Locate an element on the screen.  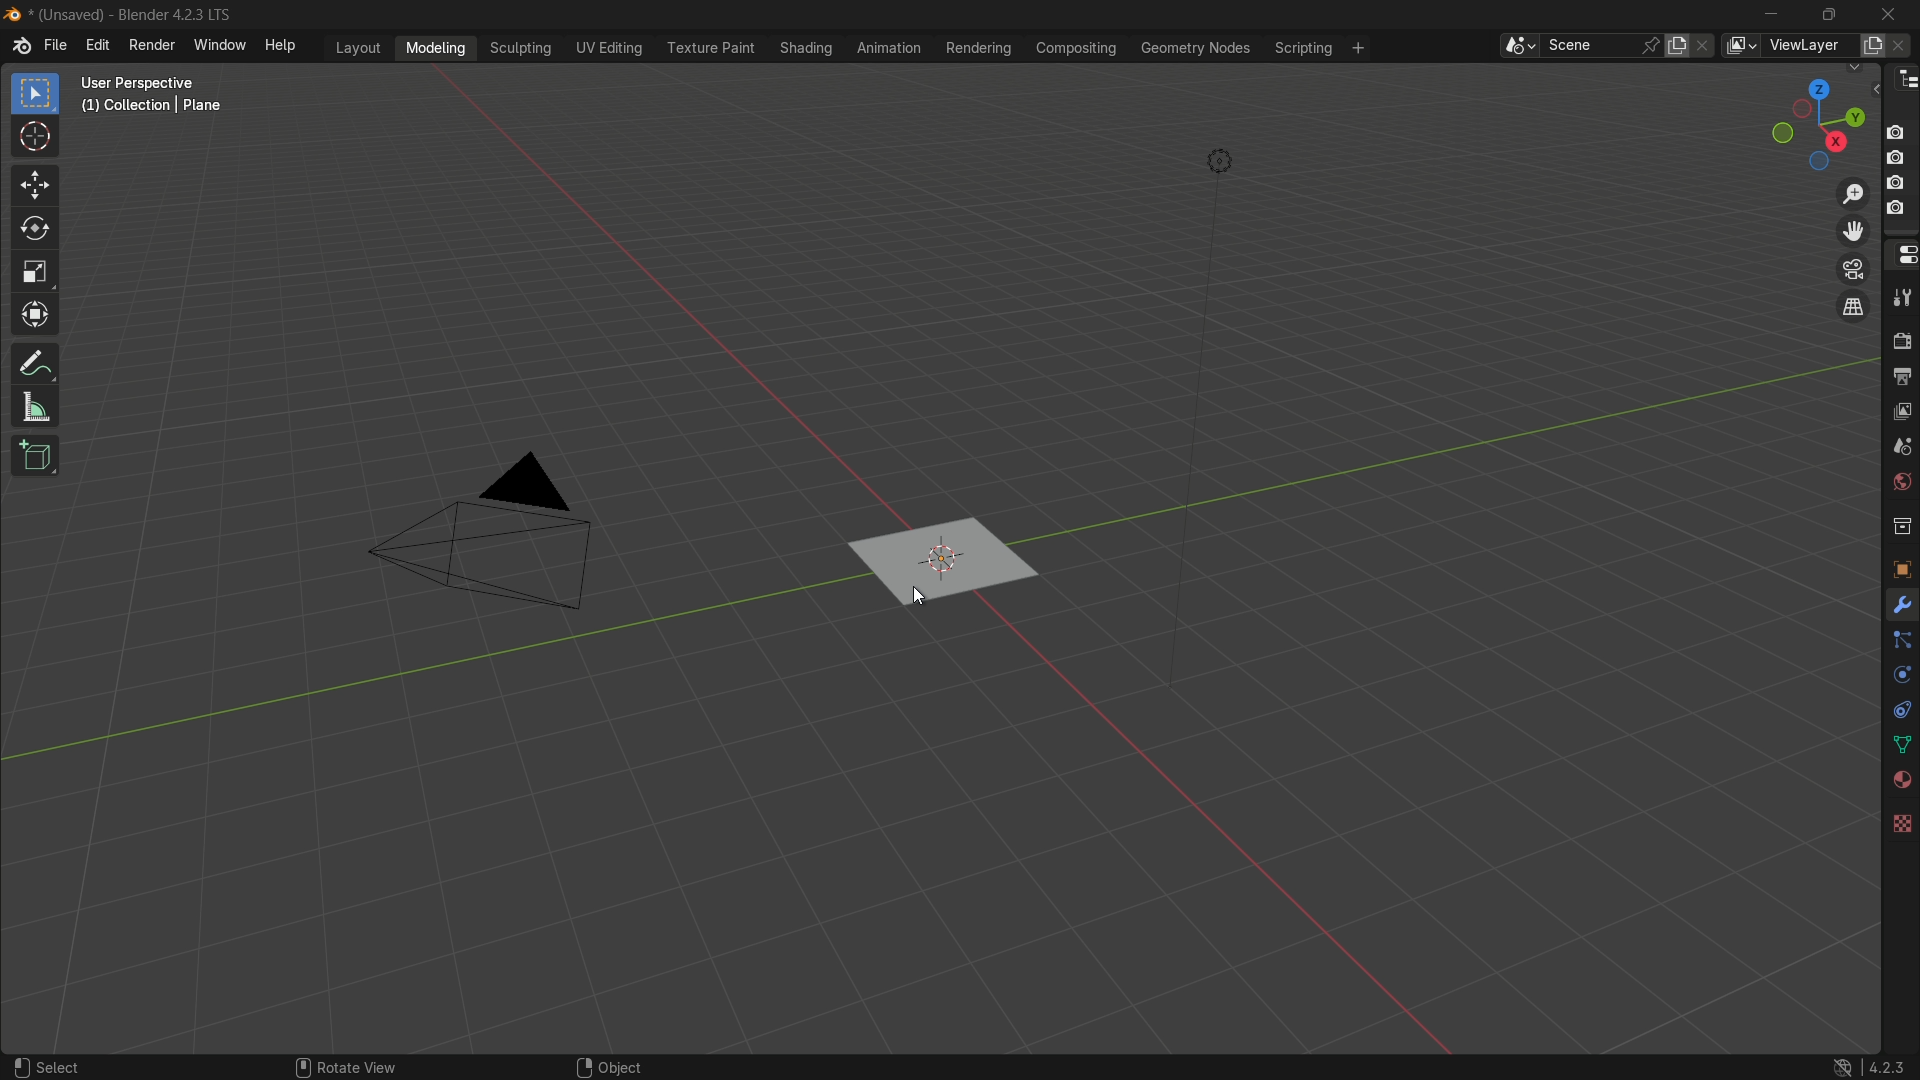
scene name is located at coordinates (1583, 44).